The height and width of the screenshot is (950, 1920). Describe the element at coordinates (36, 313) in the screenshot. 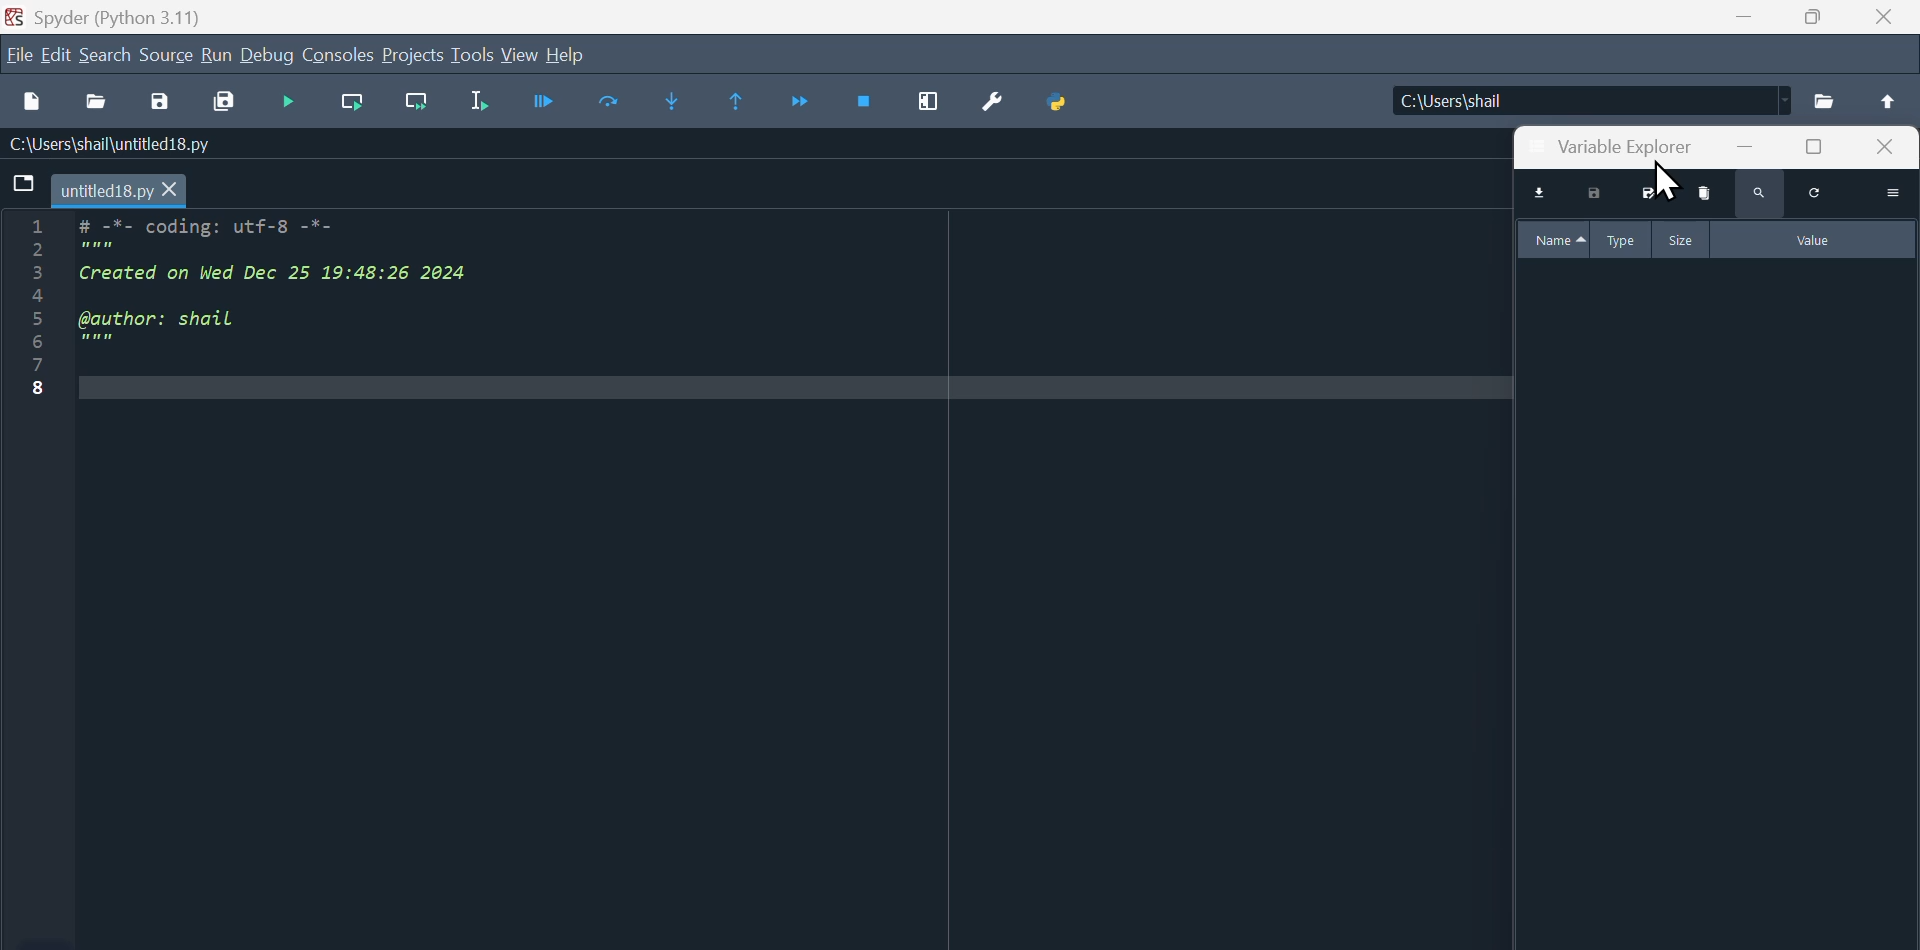

I see `line number` at that location.